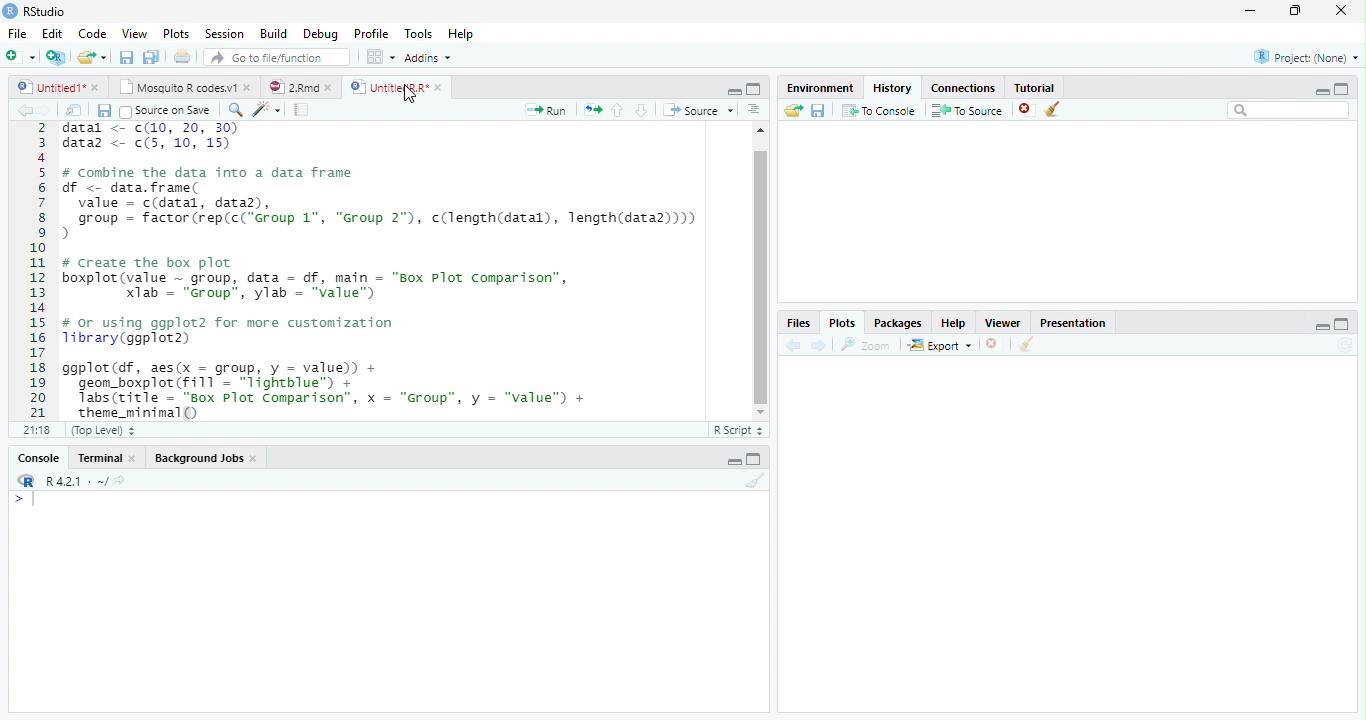  Describe the element at coordinates (1026, 109) in the screenshot. I see `Remove the selected history entries` at that location.